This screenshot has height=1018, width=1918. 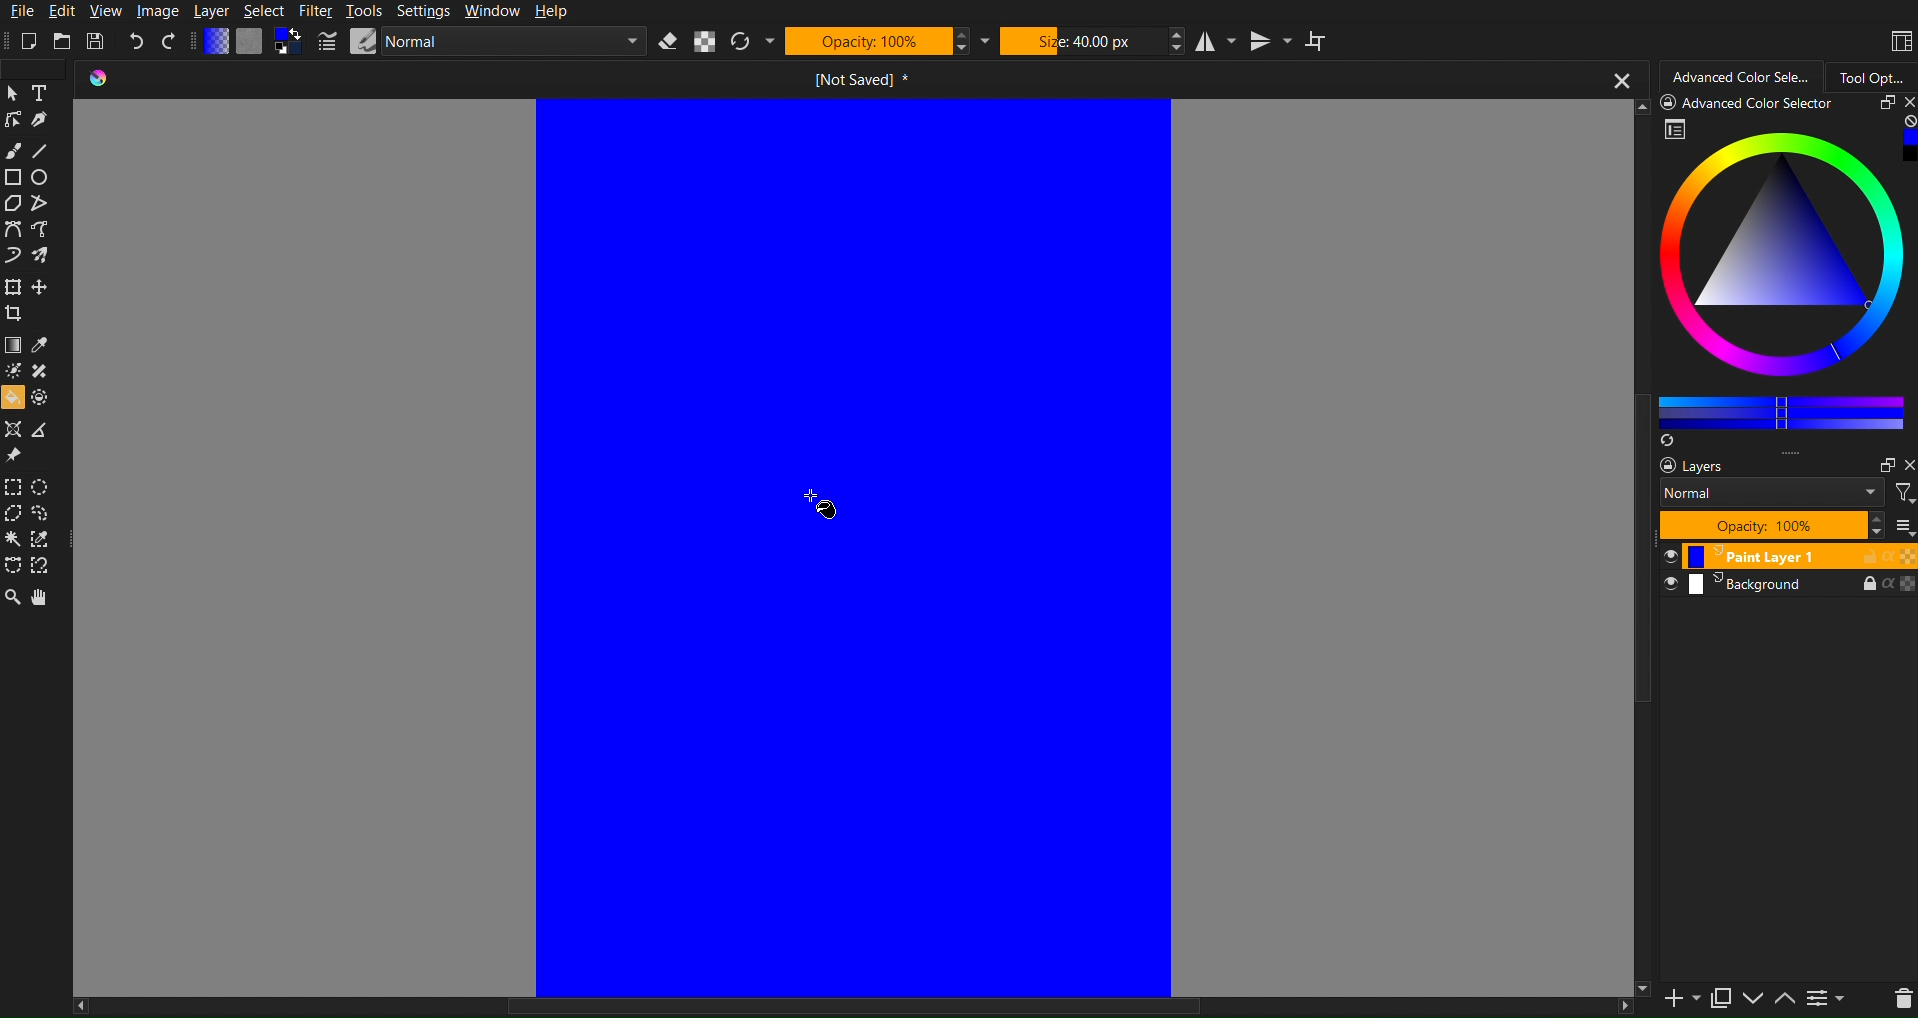 What do you see at coordinates (669, 42) in the screenshot?
I see `Erase` at bounding box center [669, 42].